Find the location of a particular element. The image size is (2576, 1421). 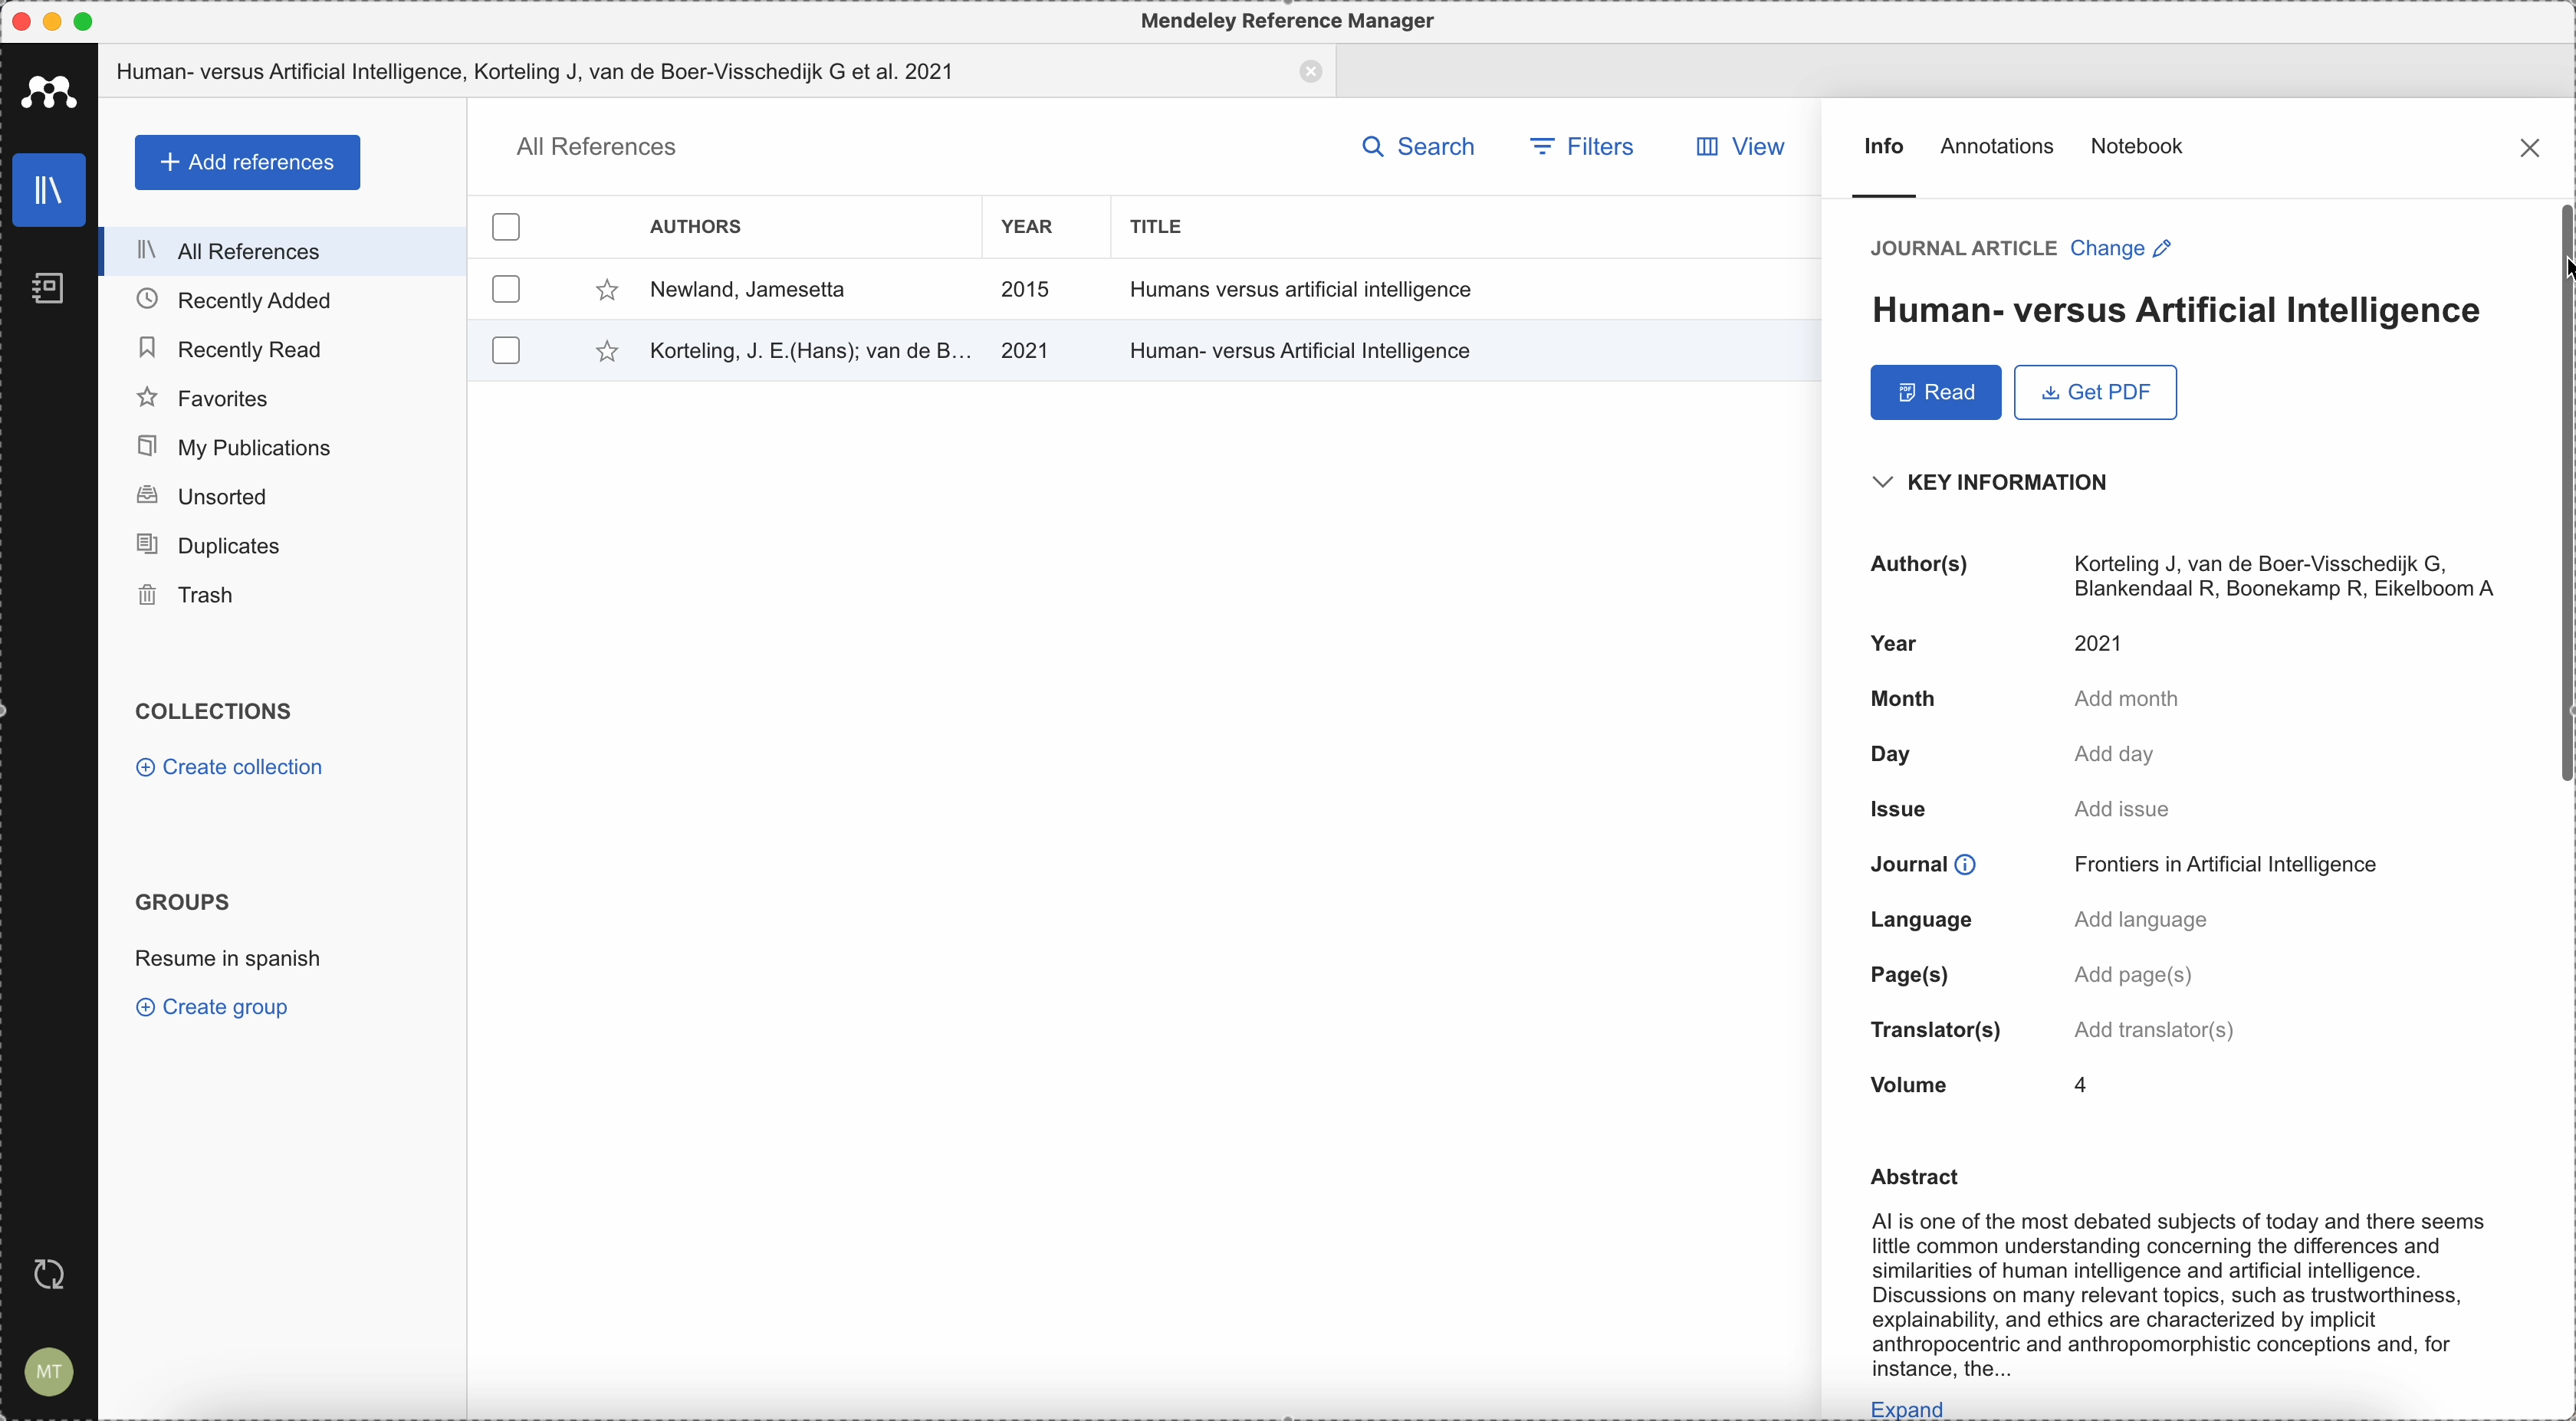

Humans versus artificial intelligence is located at coordinates (1304, 289).